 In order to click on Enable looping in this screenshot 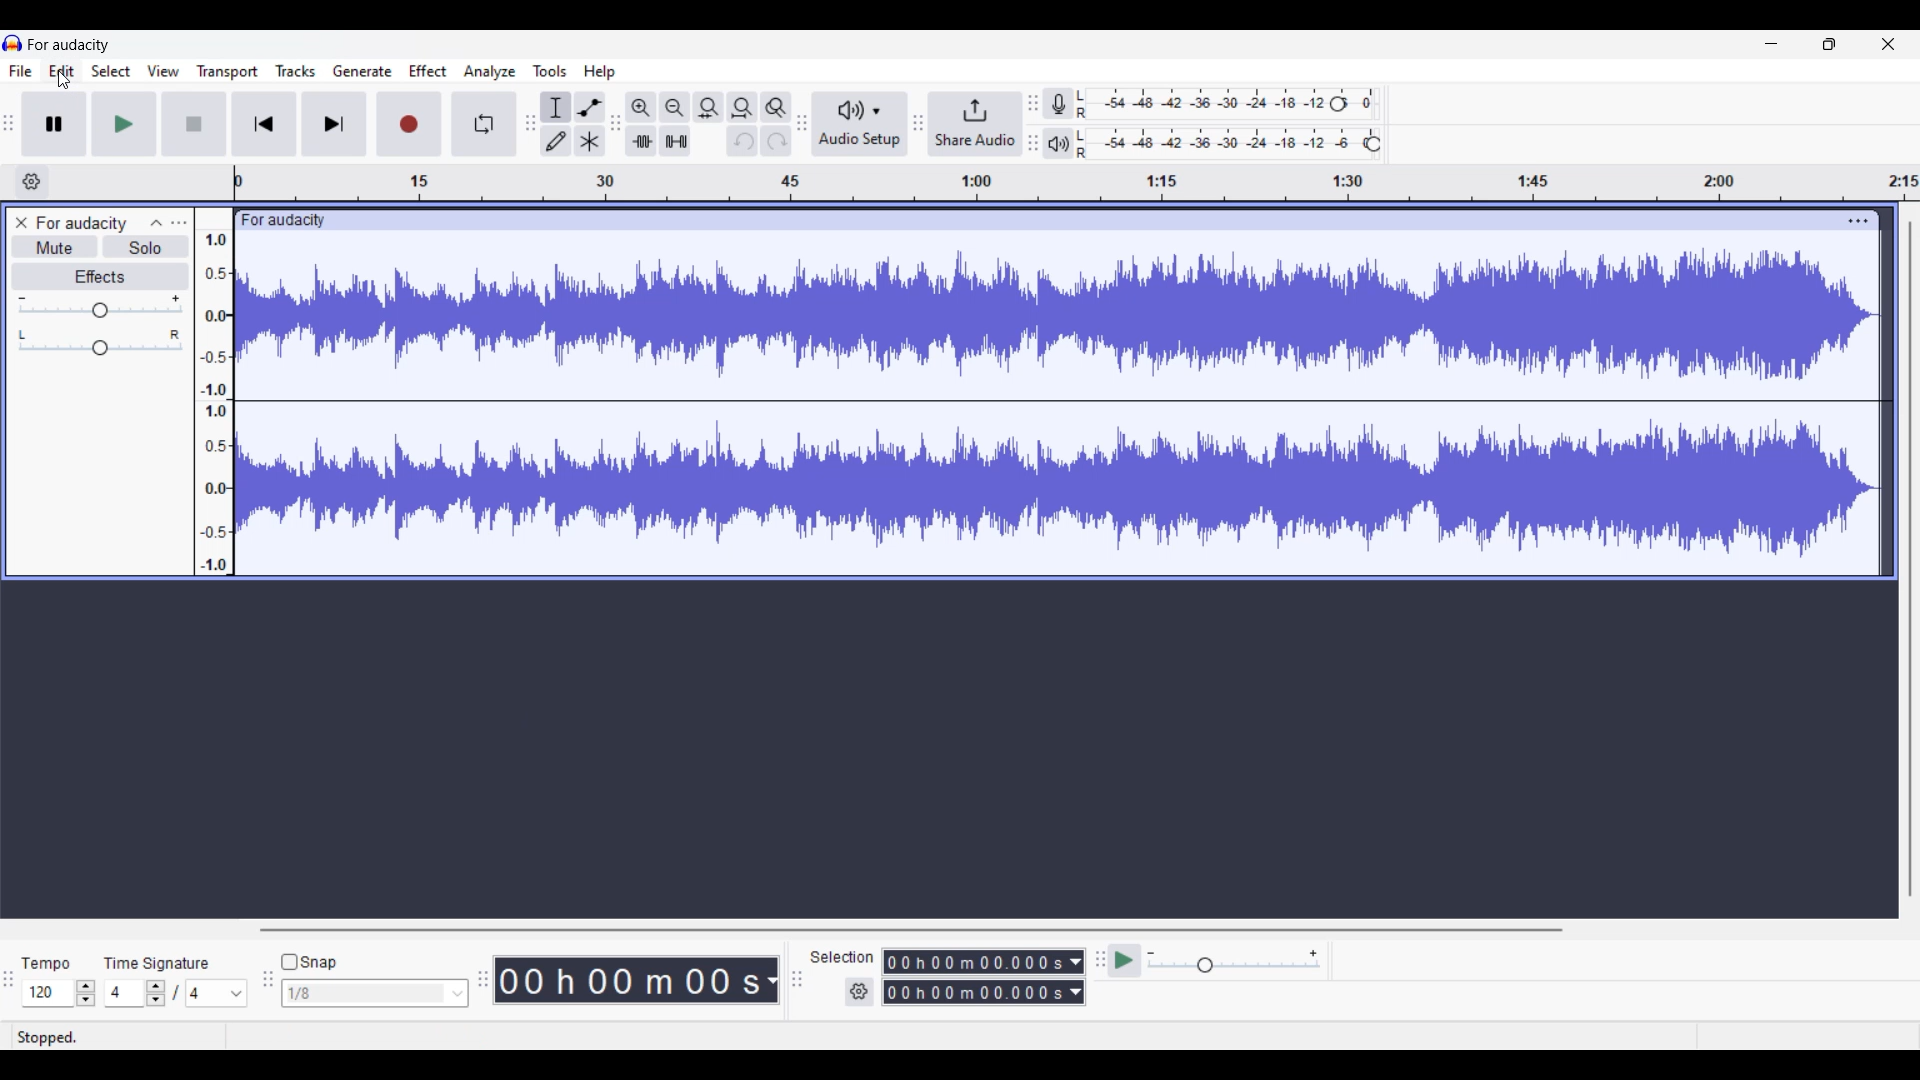, I will do `click(483, 124)`.